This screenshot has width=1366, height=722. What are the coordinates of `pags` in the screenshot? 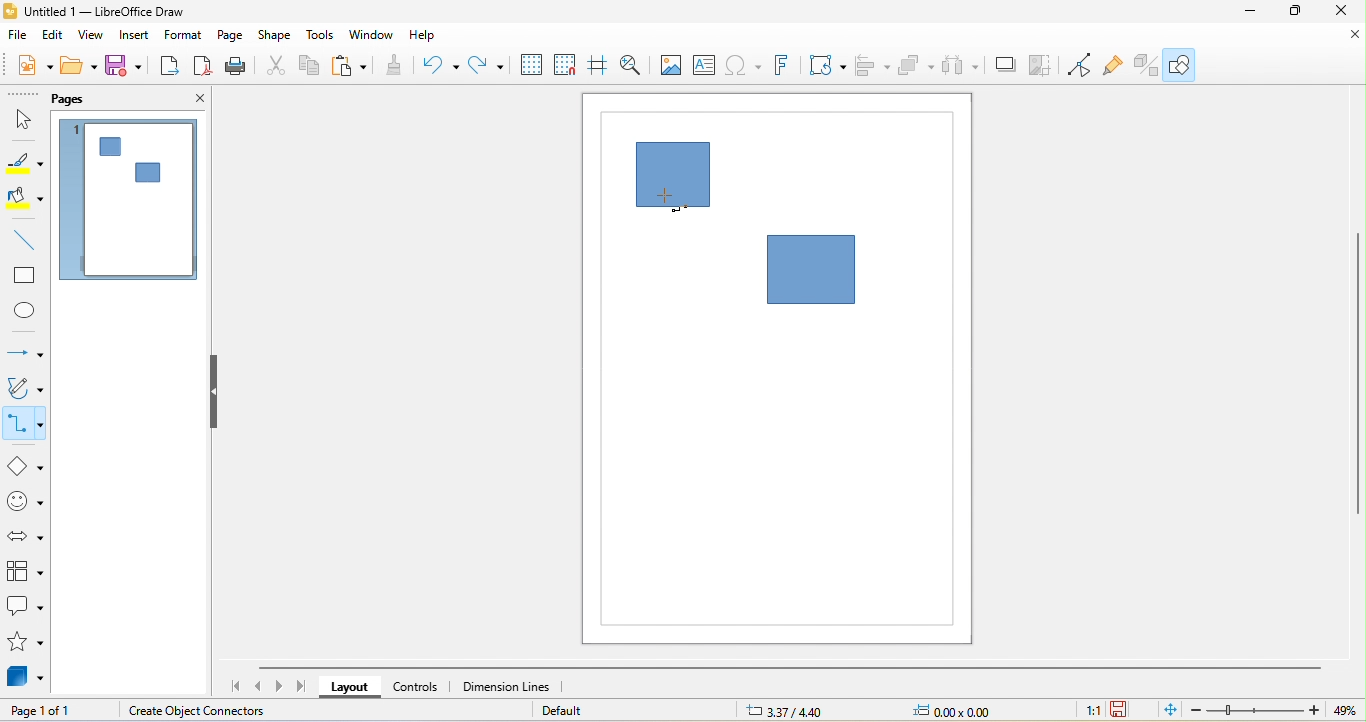 It's located at (80, 101).